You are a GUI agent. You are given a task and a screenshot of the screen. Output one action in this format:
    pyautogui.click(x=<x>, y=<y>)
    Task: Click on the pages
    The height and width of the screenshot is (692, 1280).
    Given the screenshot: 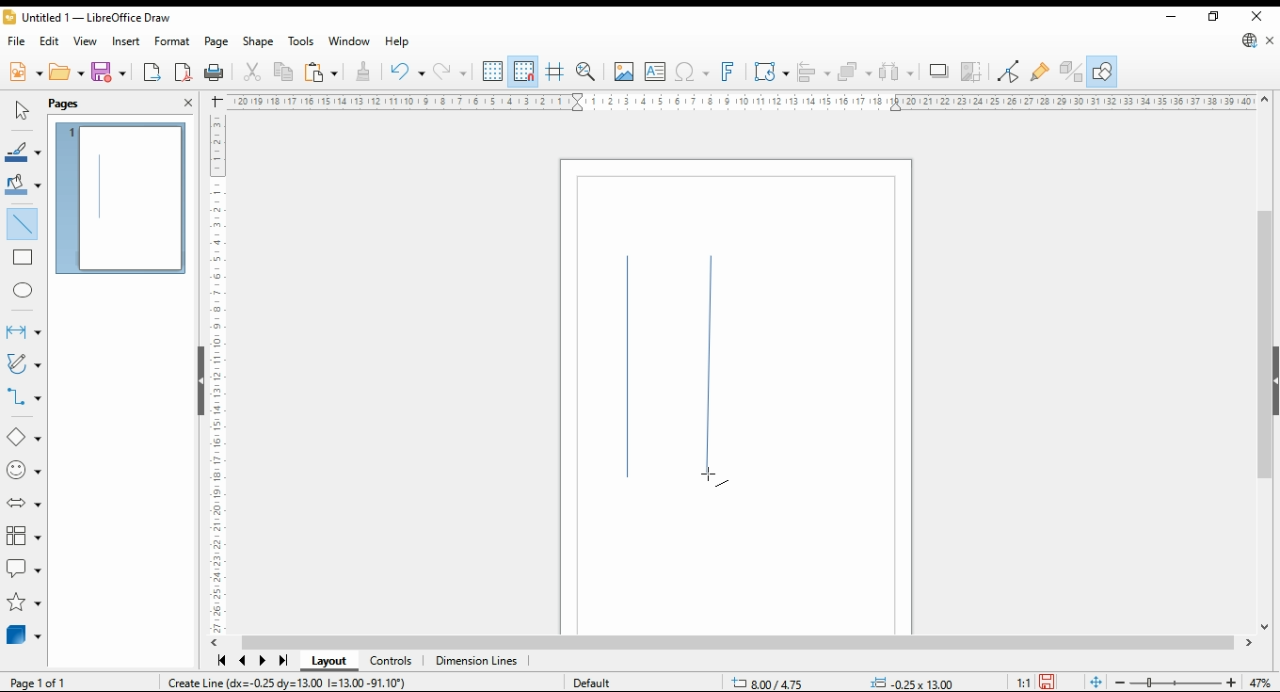 What is the action you would take?
    pyautogui.click(x=82, y=102)
    